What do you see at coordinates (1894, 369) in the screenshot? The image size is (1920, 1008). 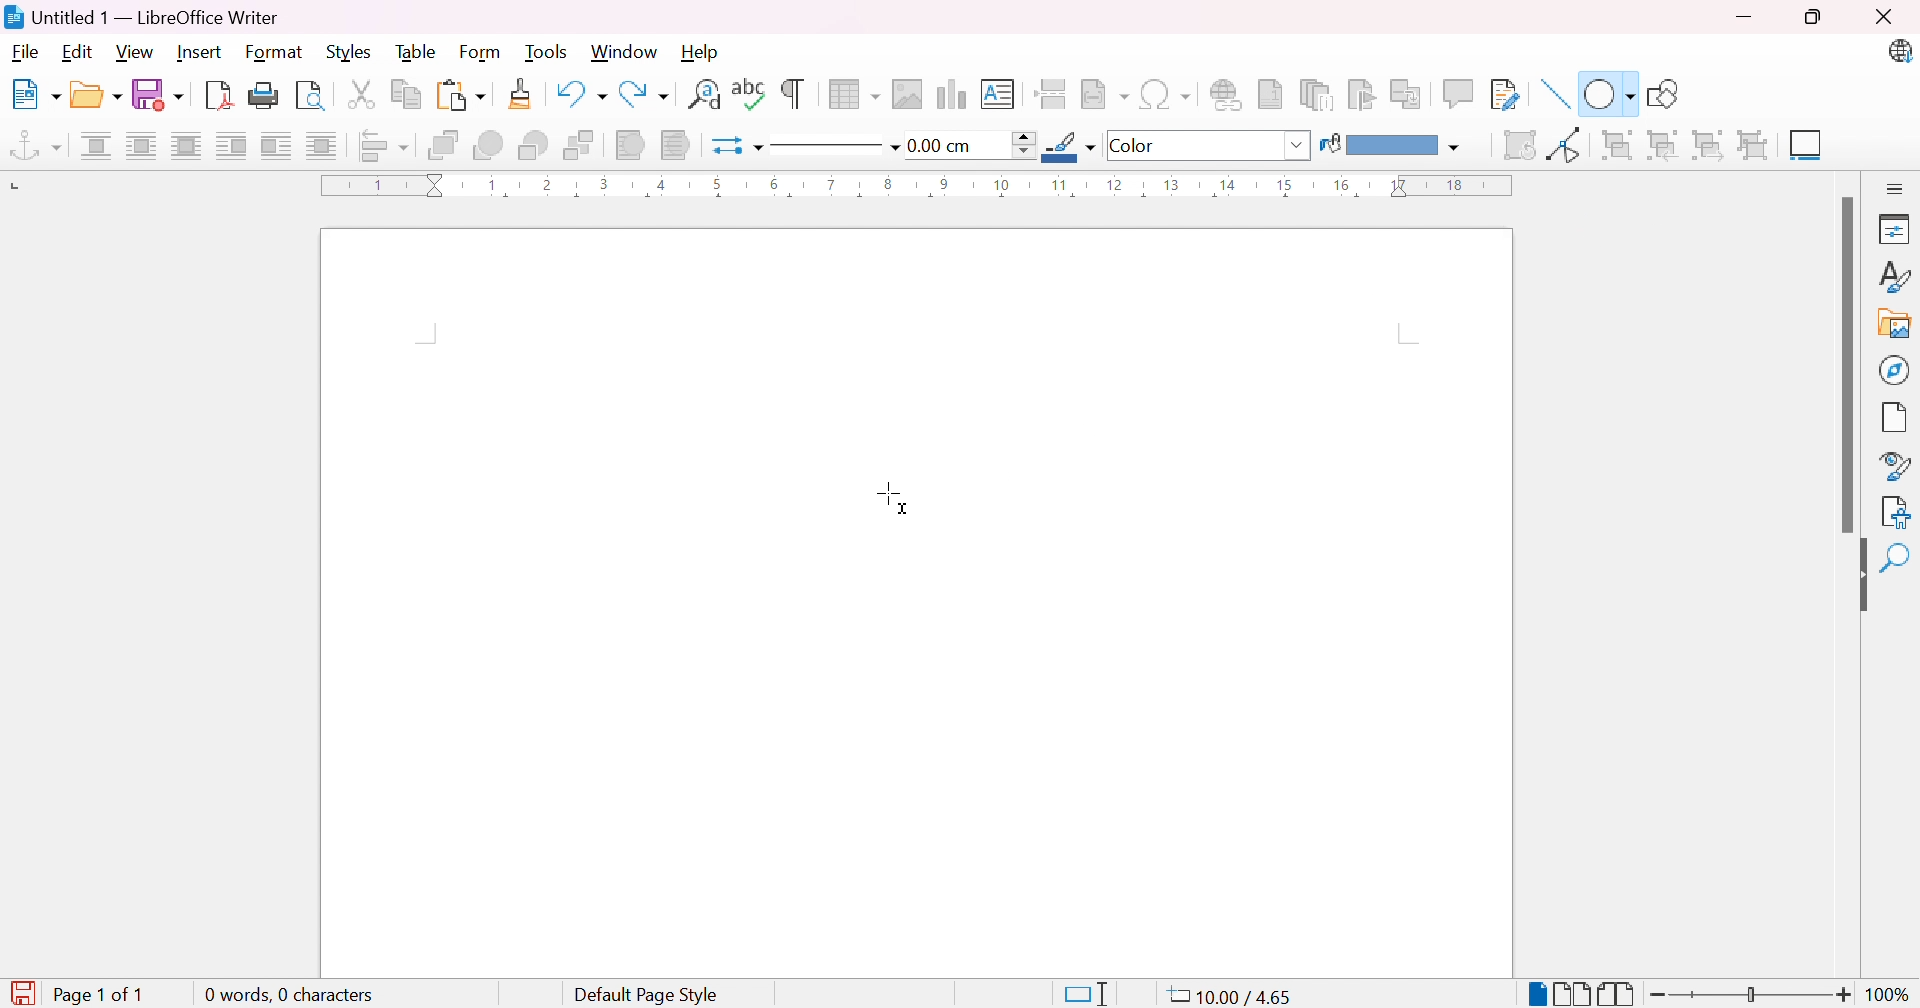 I see `Navigator` at bounding box center [1894, 369].